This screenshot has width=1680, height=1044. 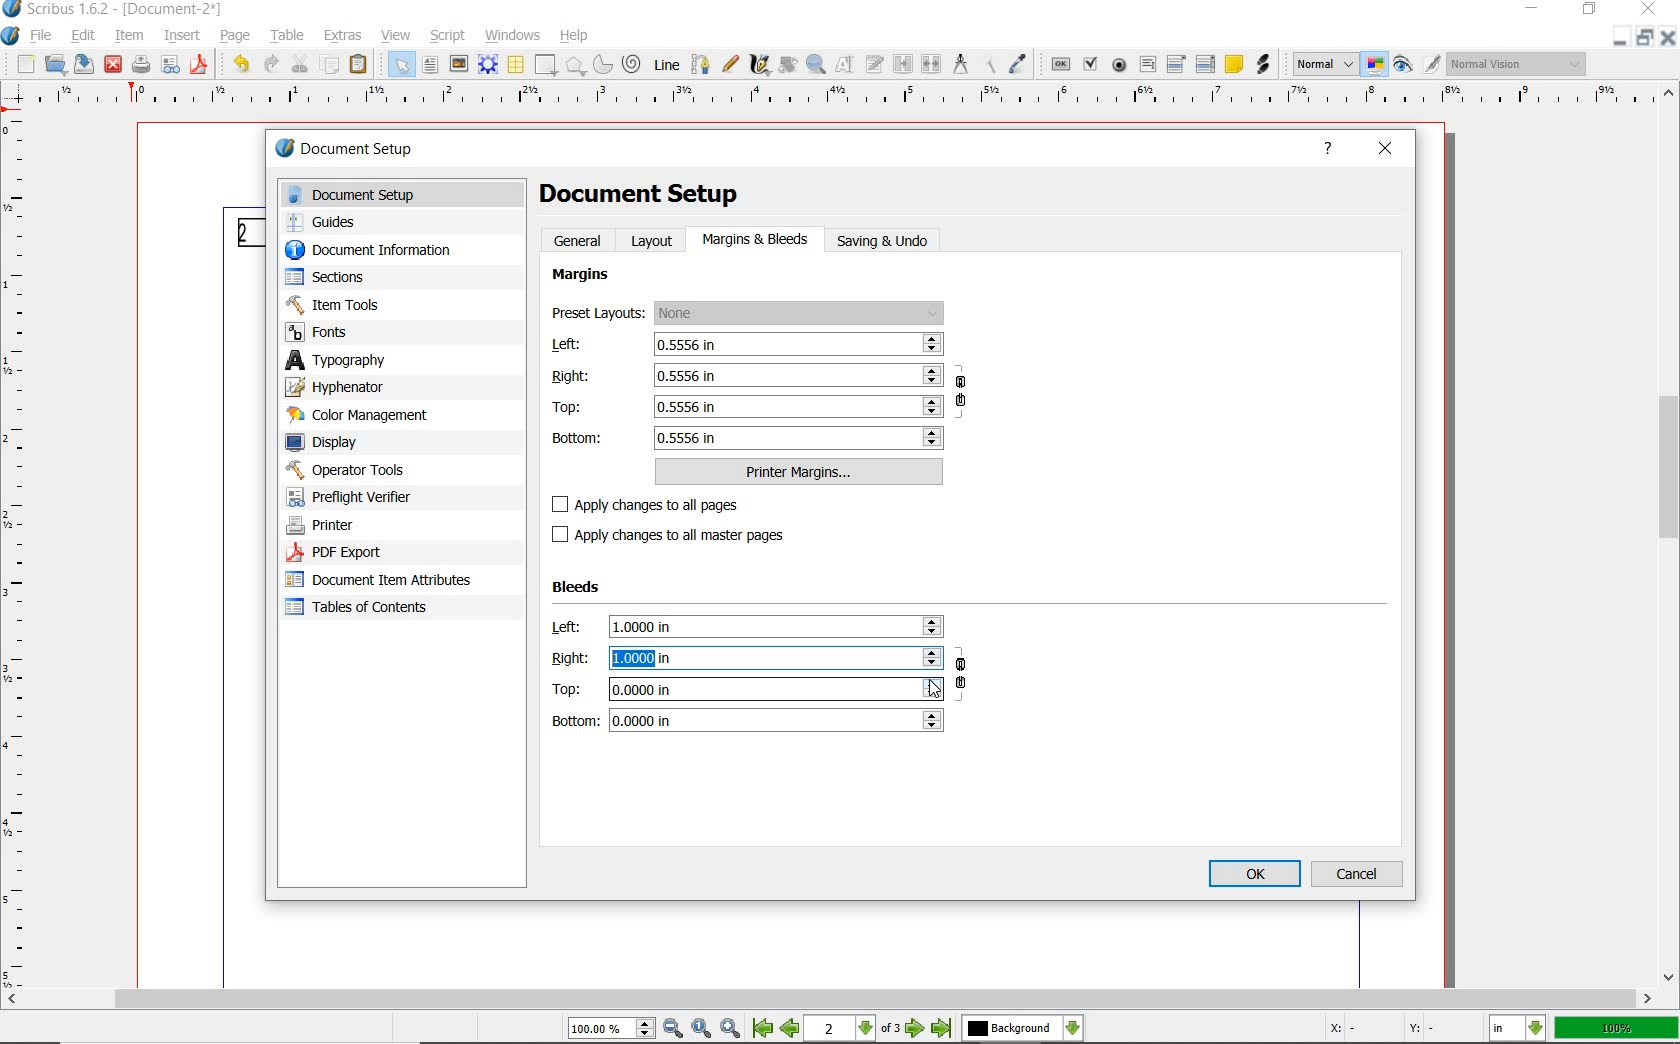 What do you see at coordinates (1020, 63) in the screenshot?
I see `eye dropper` at bounding box center [1020, 63].